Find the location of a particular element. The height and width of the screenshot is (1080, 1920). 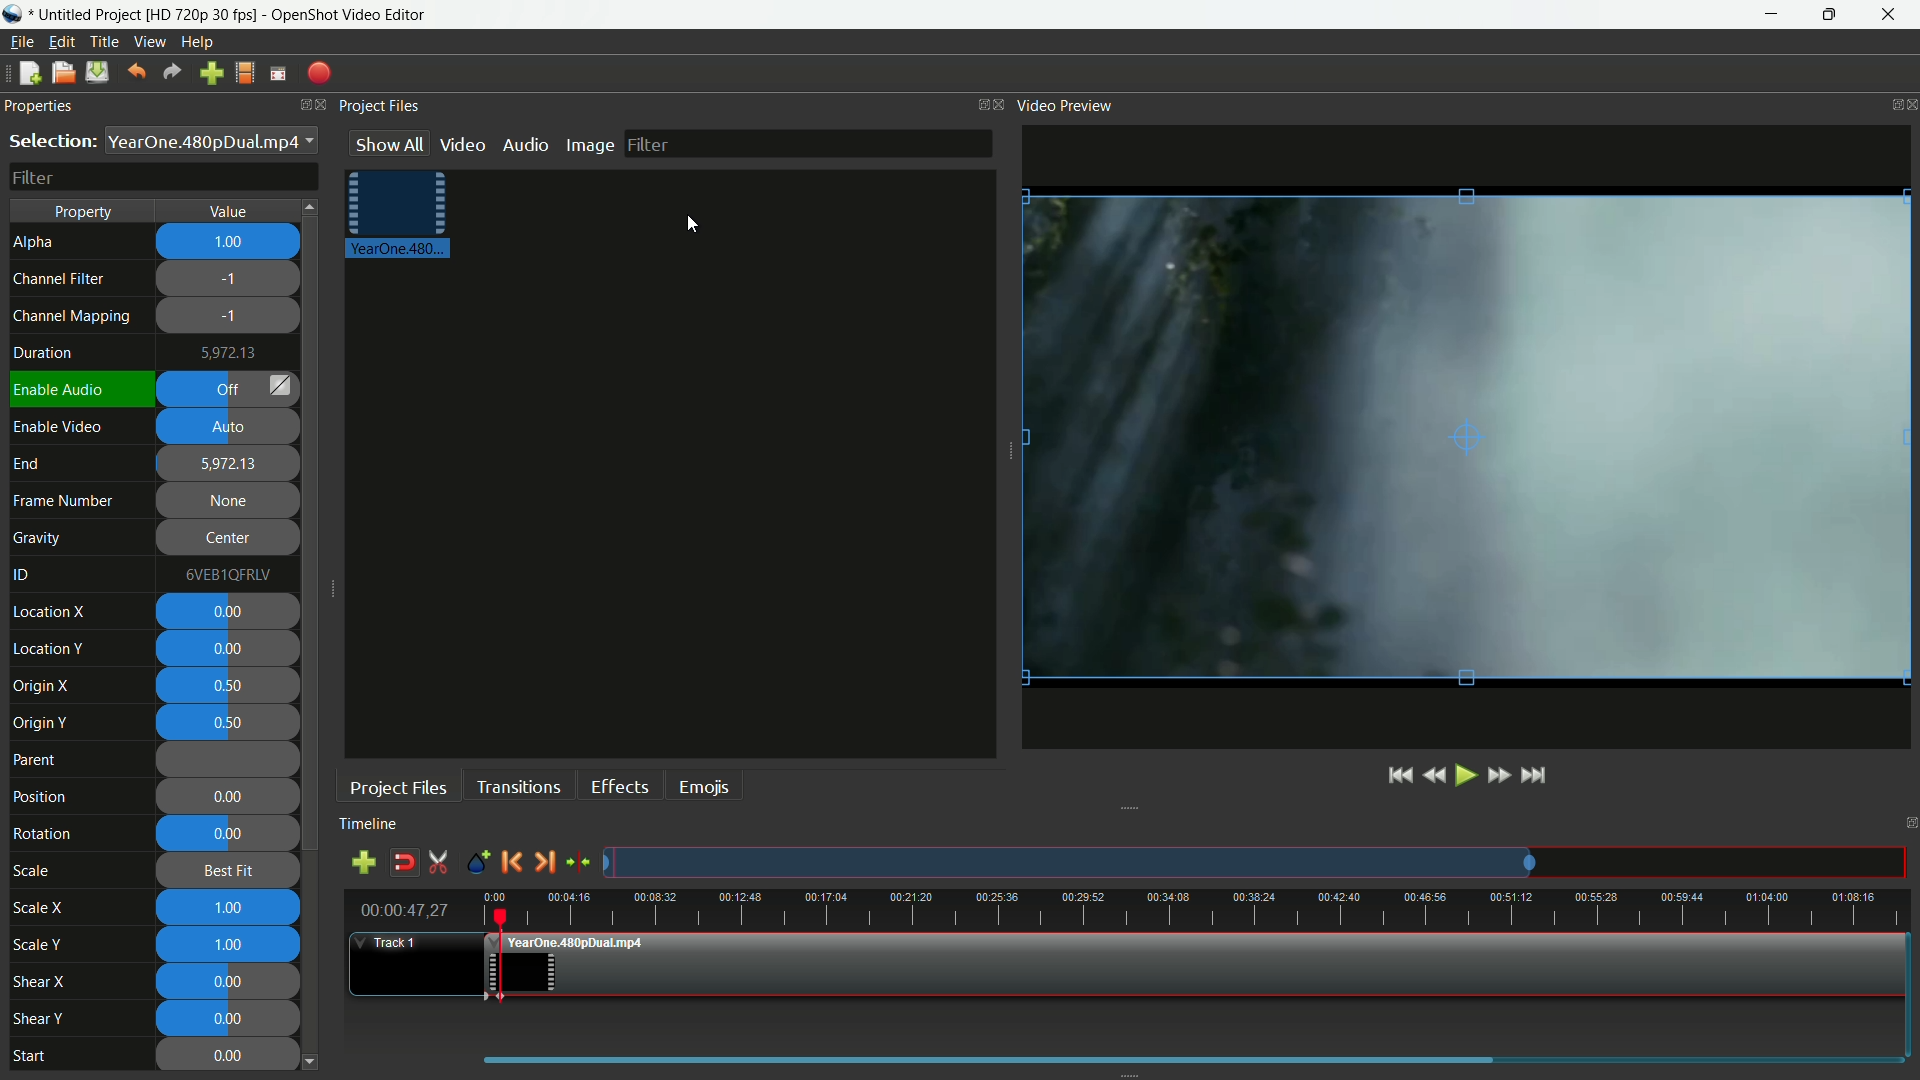

open file is located at coordinates (61, 72).